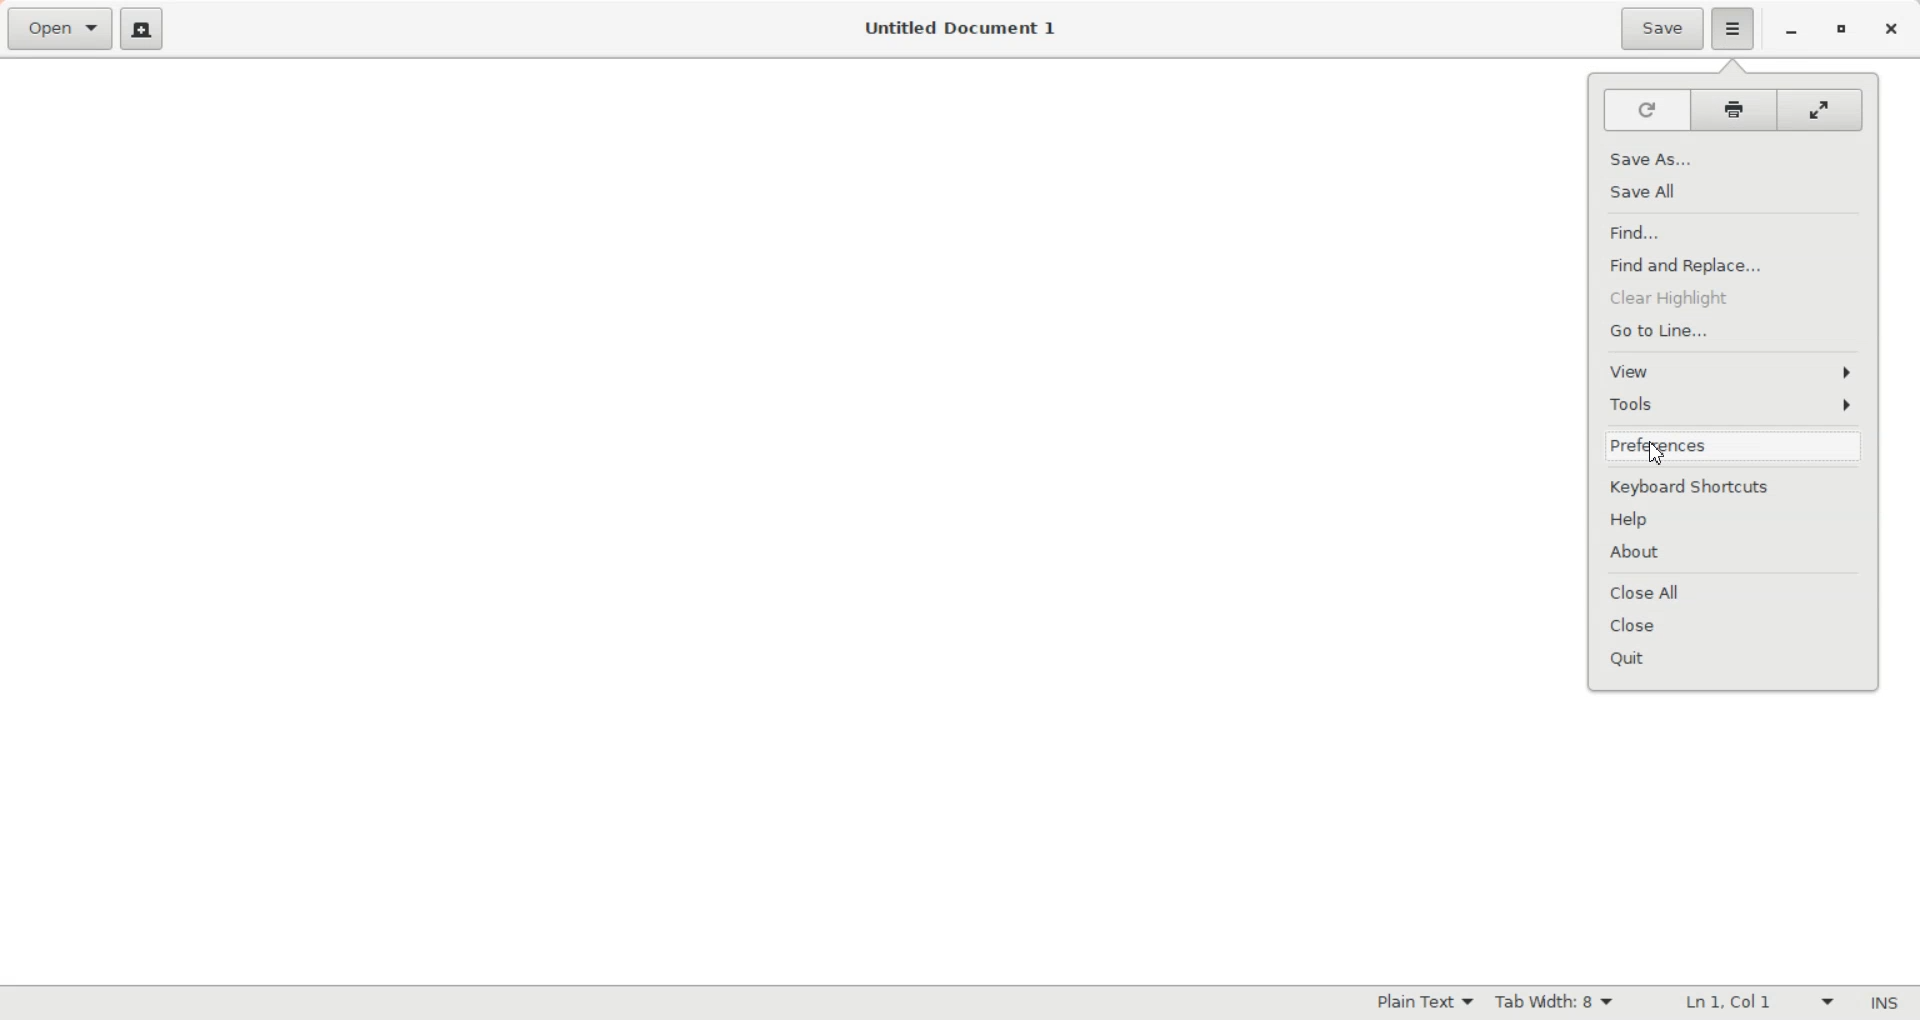  Describe the element at coordinates (1737, 489) in the screenshot. I see `Keyboard Shortcuts` at that location.